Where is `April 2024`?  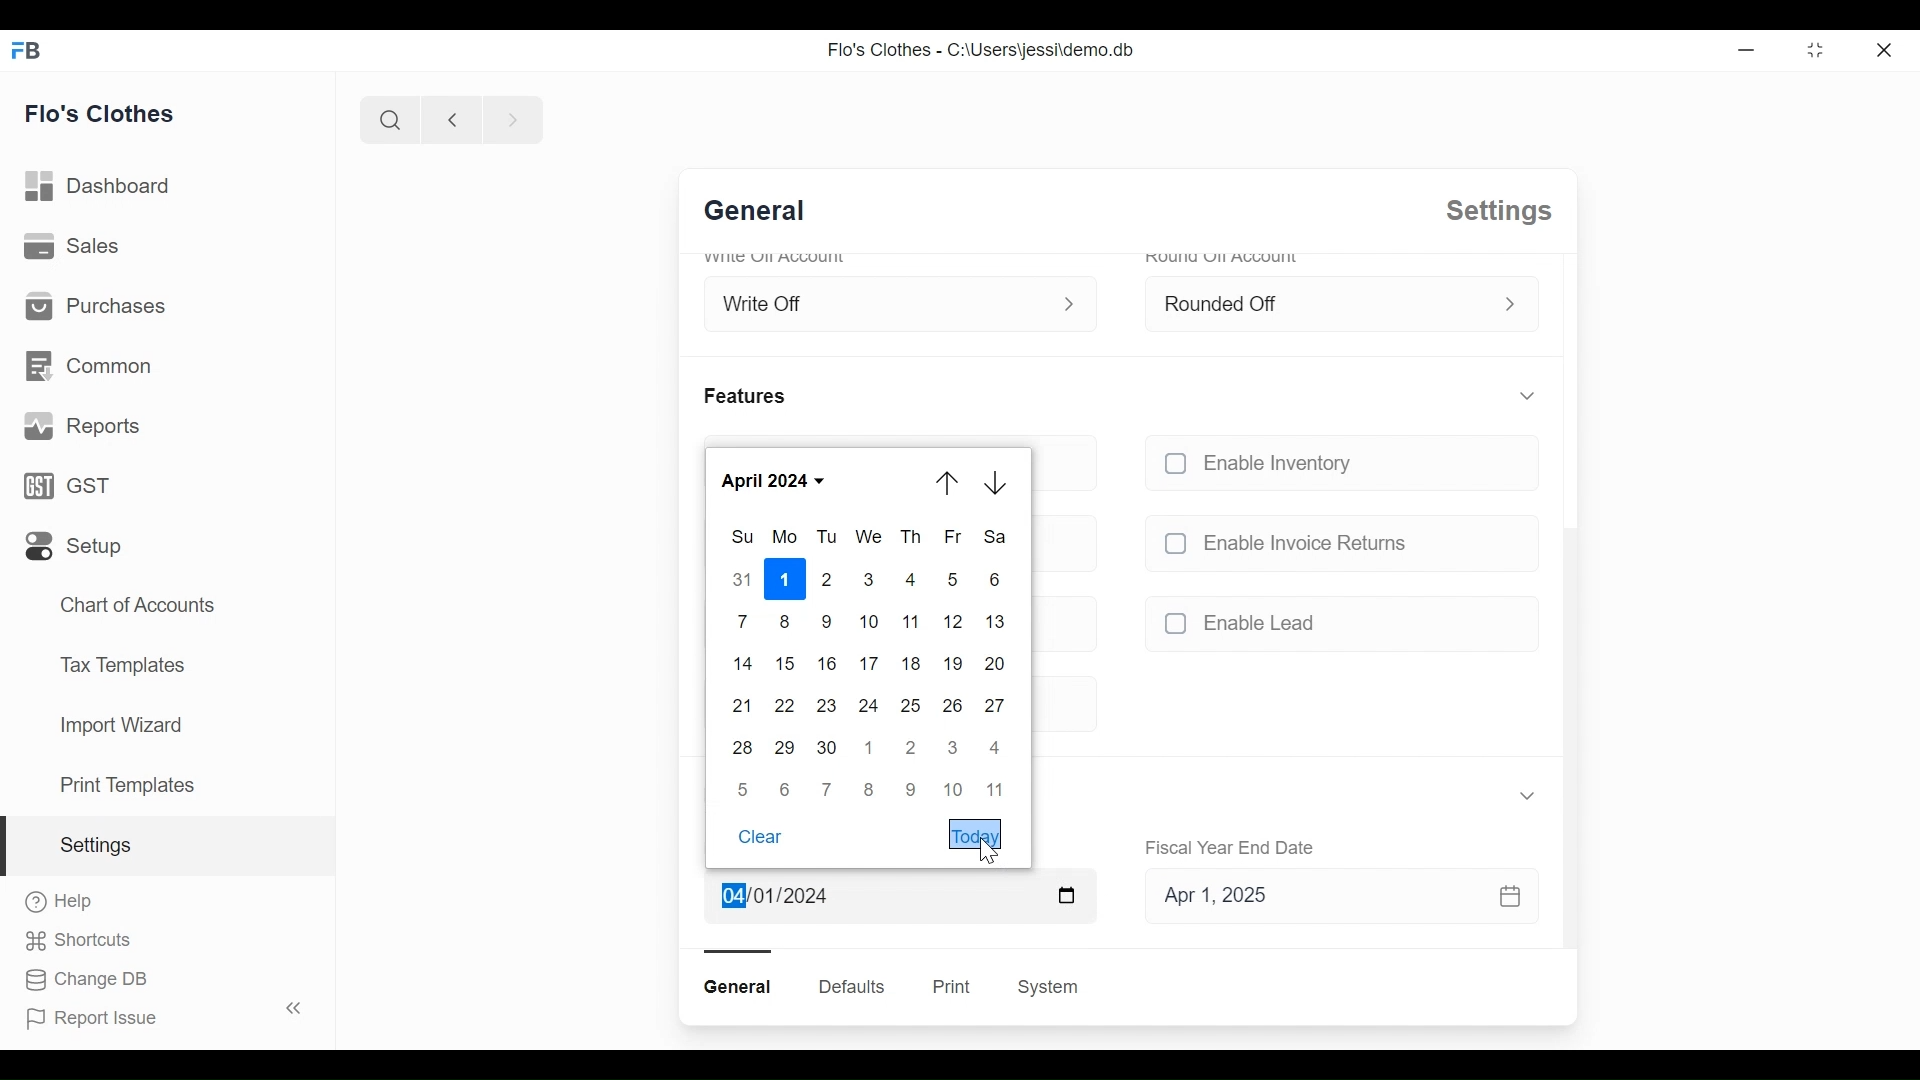
April 2024 is located at coordinates (774, 483).